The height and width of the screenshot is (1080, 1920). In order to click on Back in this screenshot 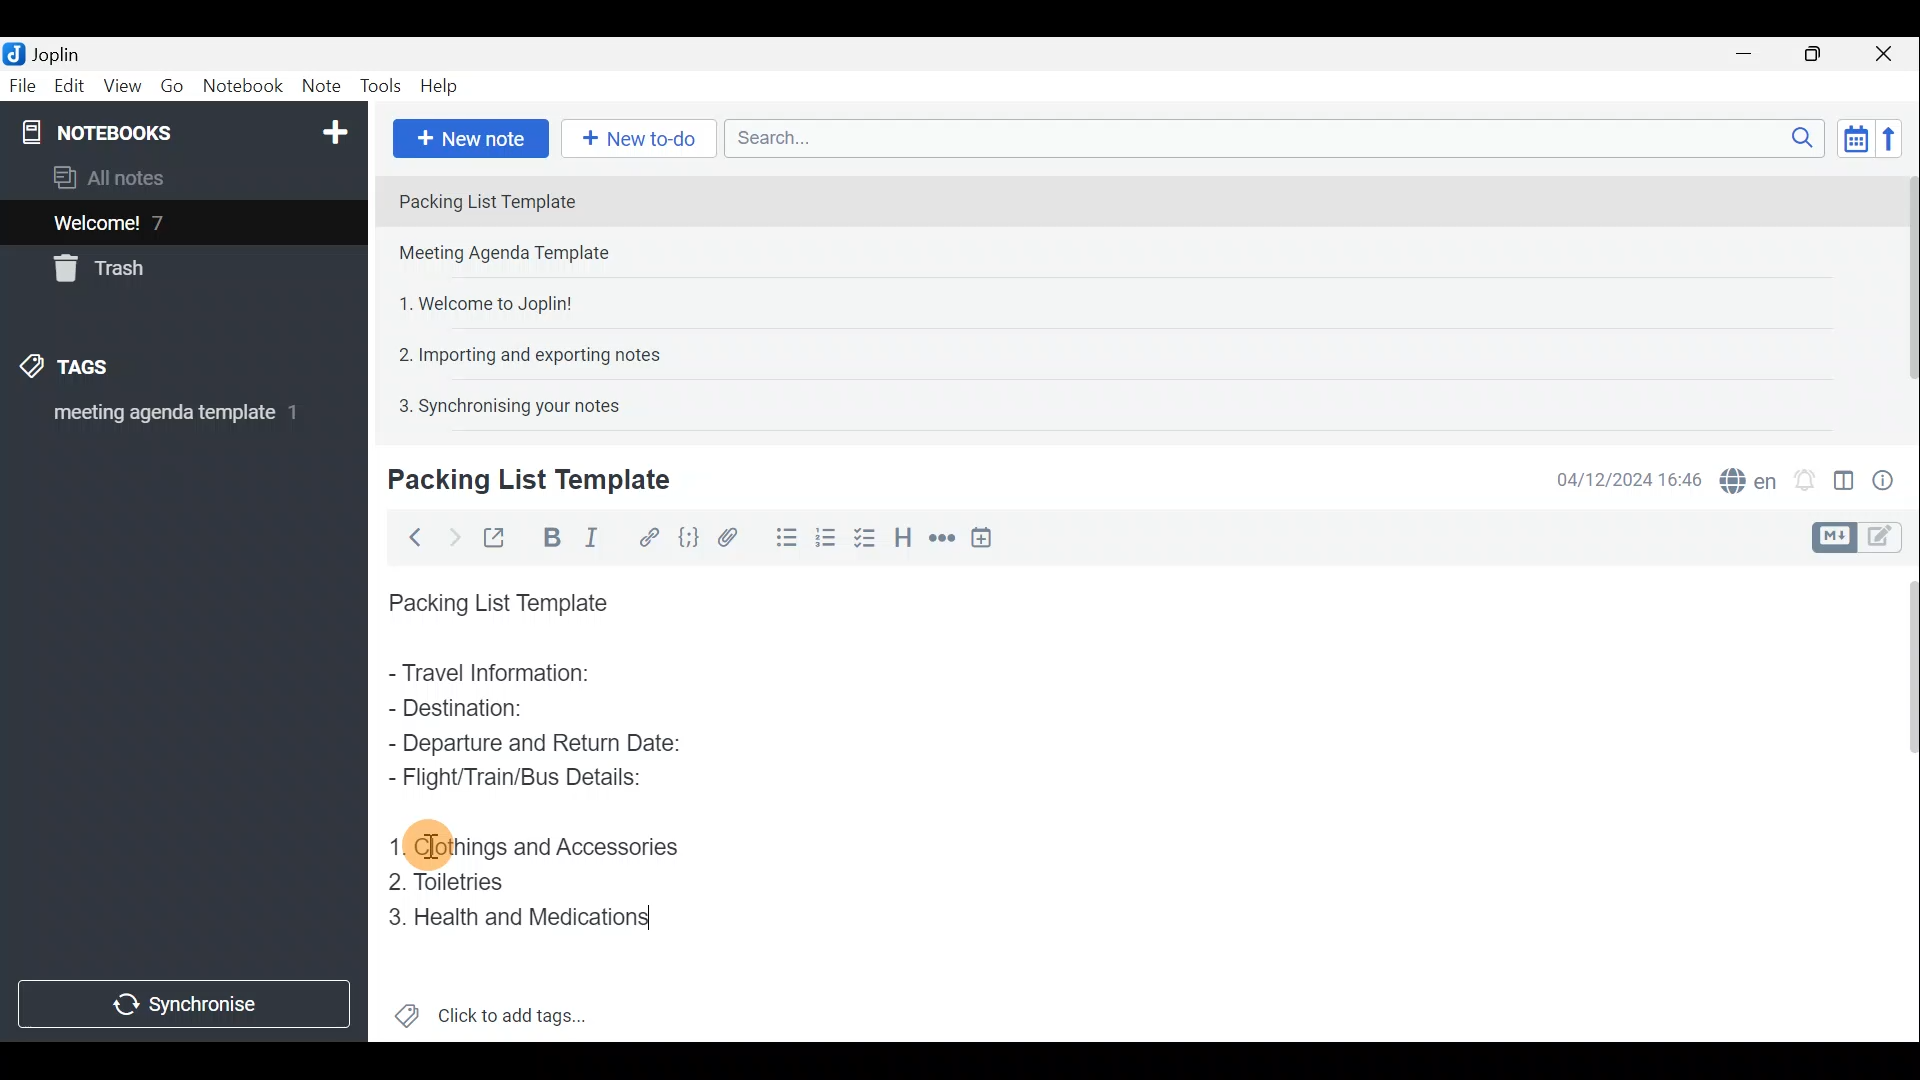, I will do `click(411, 537)`.